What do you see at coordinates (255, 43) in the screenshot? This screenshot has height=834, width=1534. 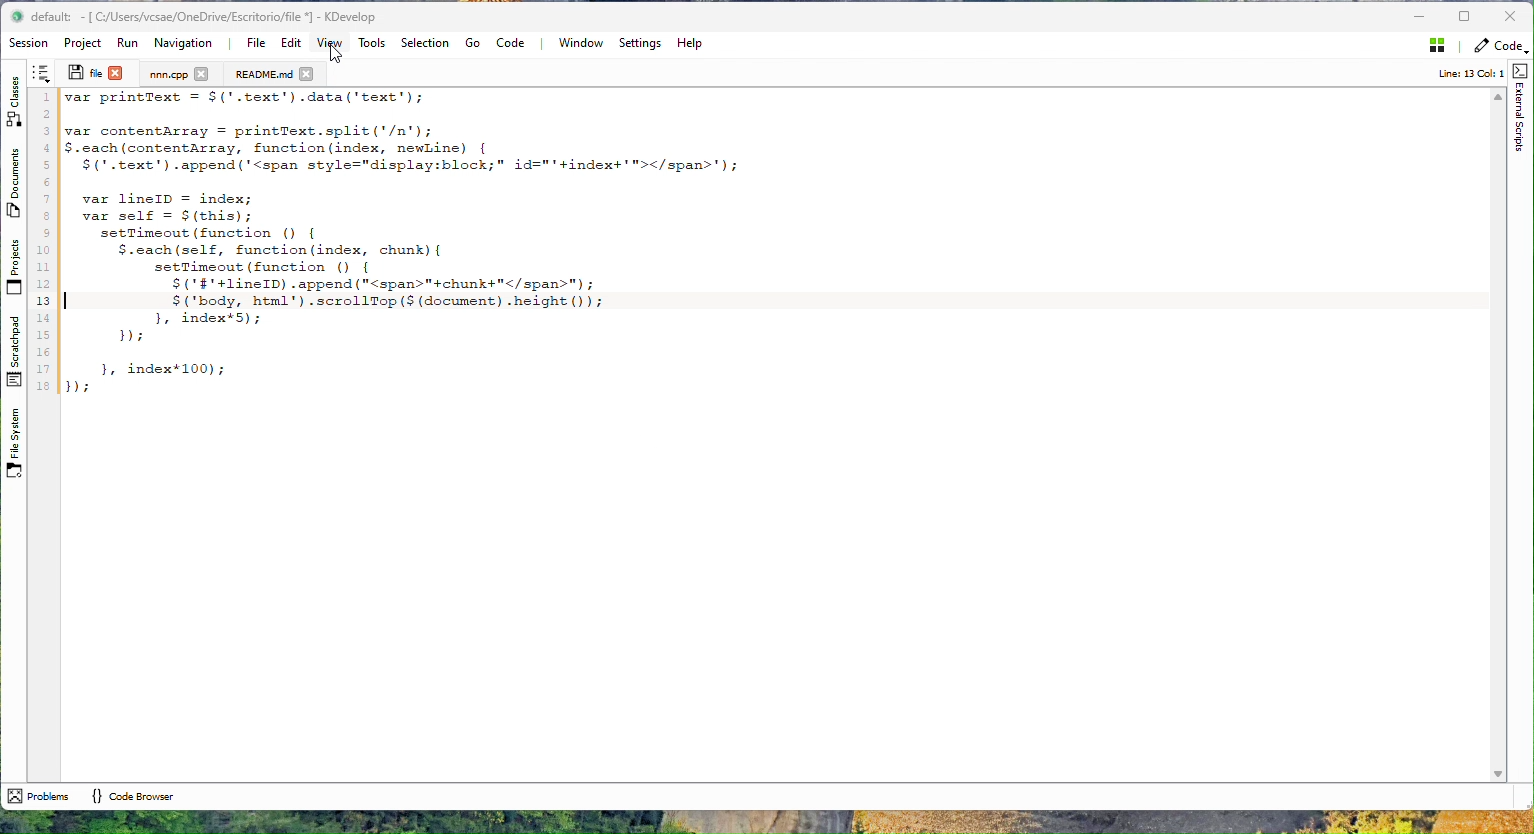 I see `File` at bounding box center [255, 43].